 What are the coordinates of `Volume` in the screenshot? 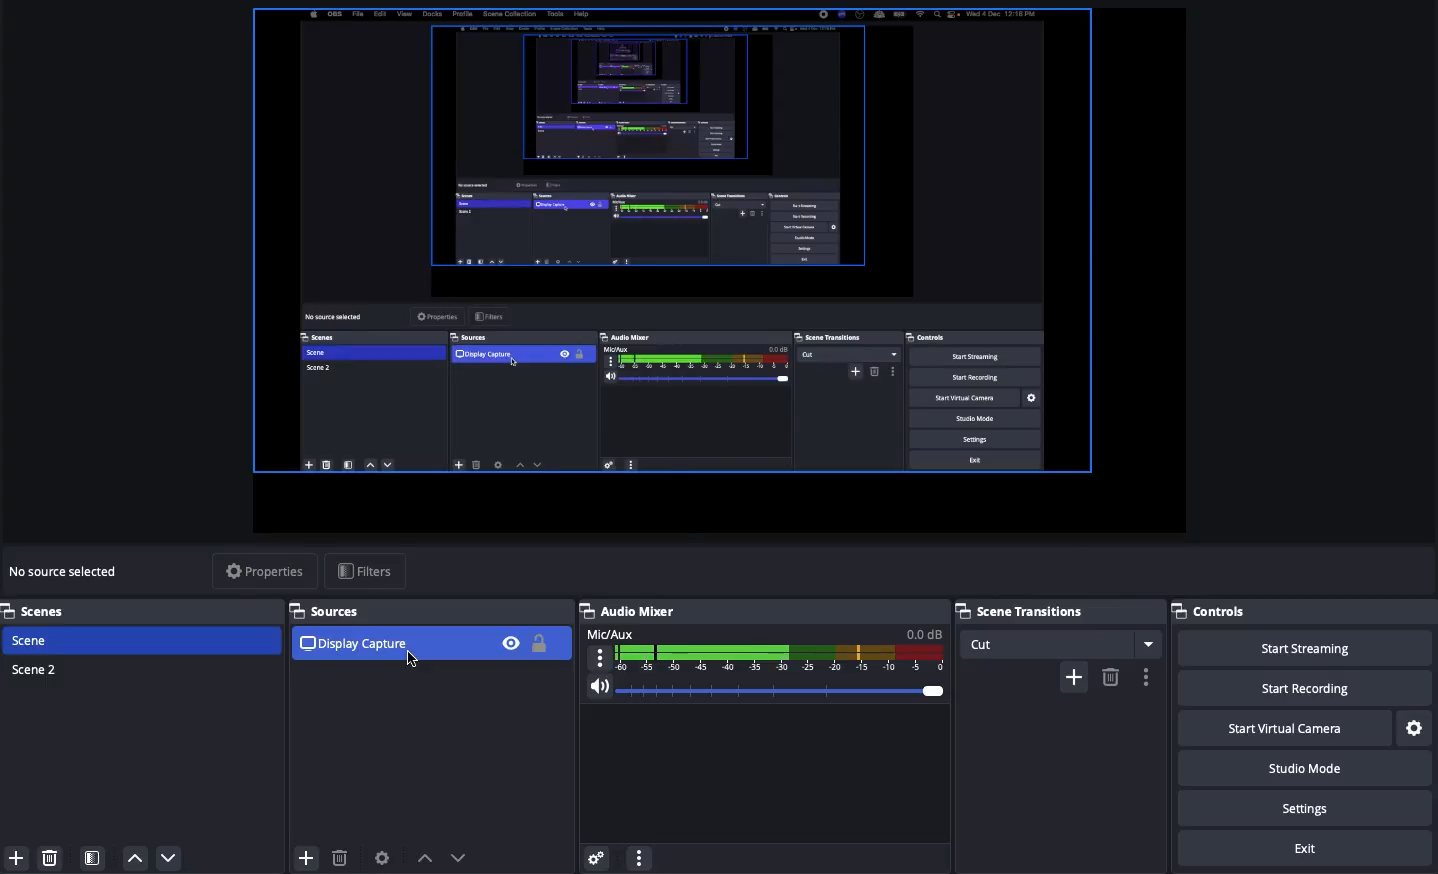 It's located at (767, 687).